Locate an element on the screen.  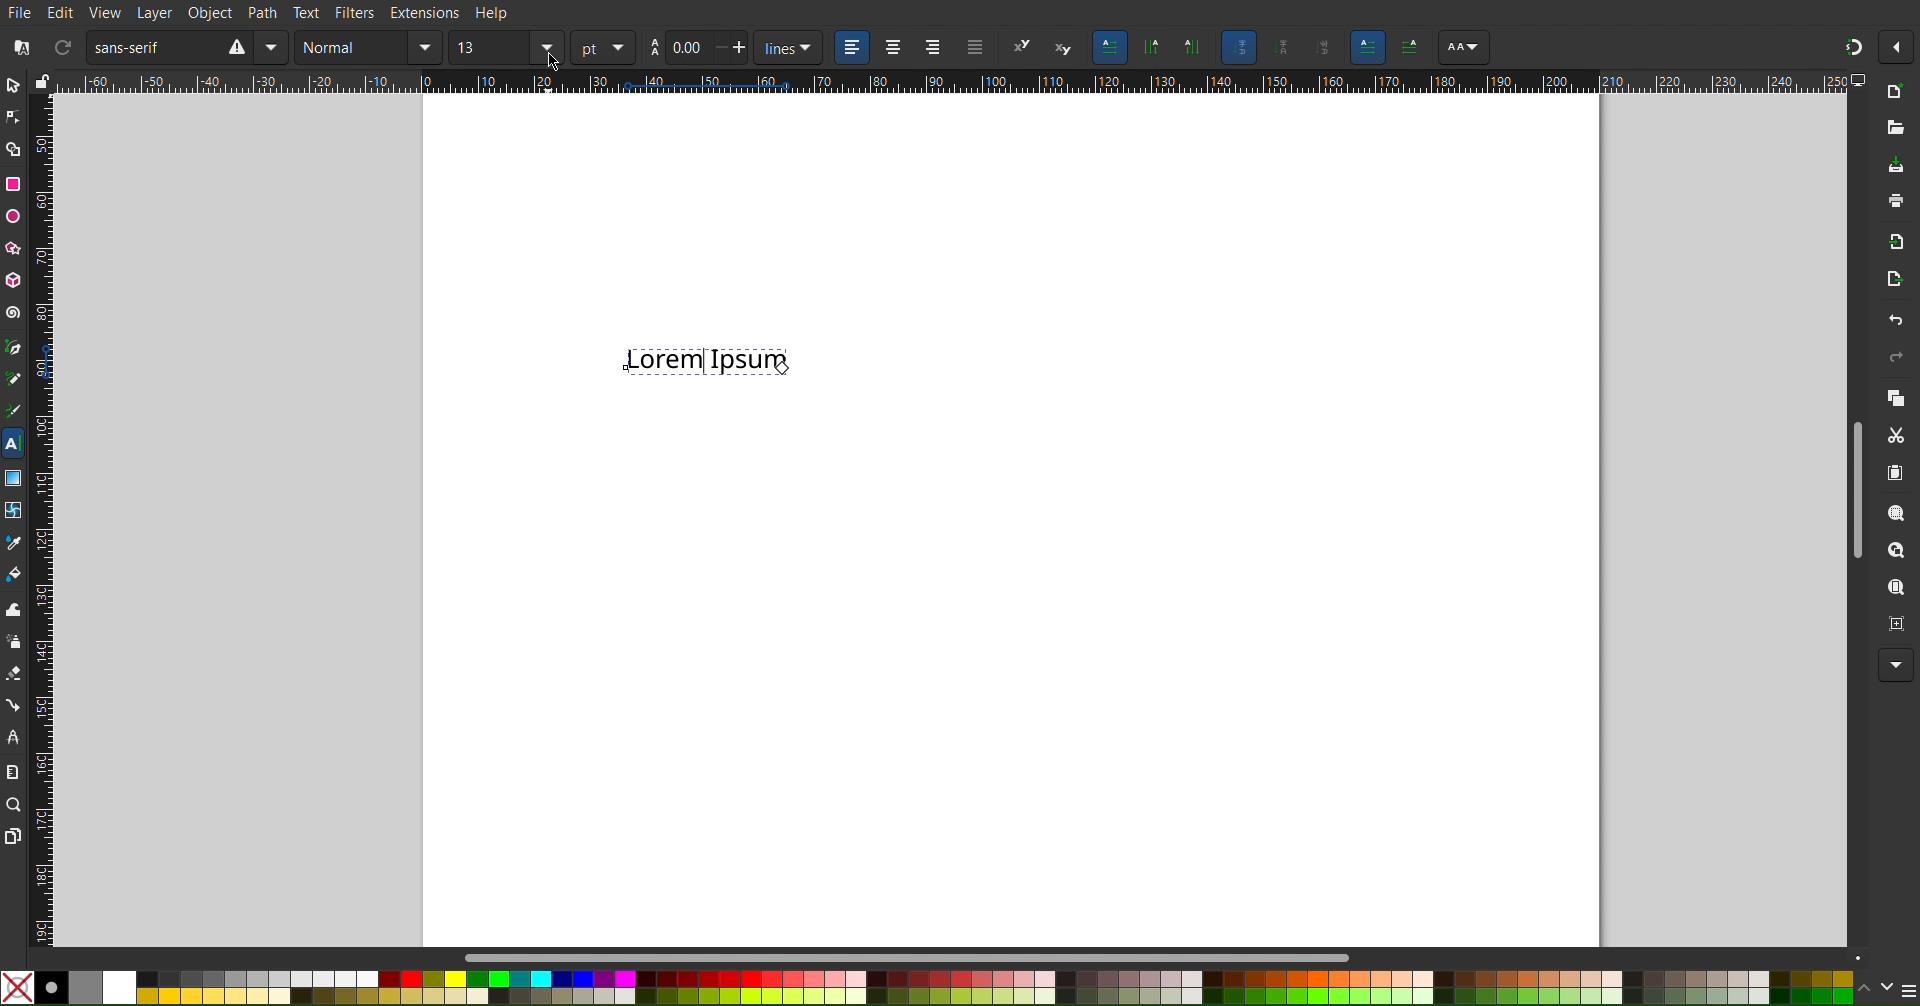
Zoom Selection is located at coordinates (1896, 512).